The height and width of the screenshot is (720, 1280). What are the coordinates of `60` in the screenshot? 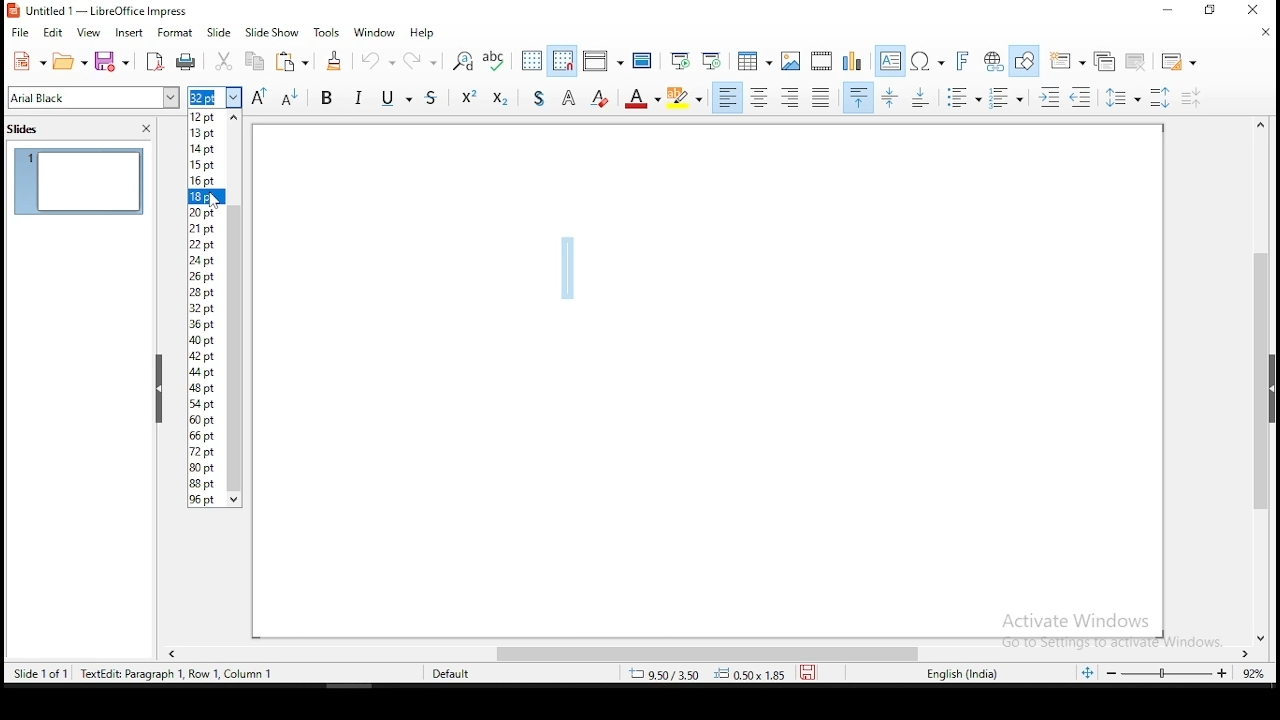 It's located at (206, 420).